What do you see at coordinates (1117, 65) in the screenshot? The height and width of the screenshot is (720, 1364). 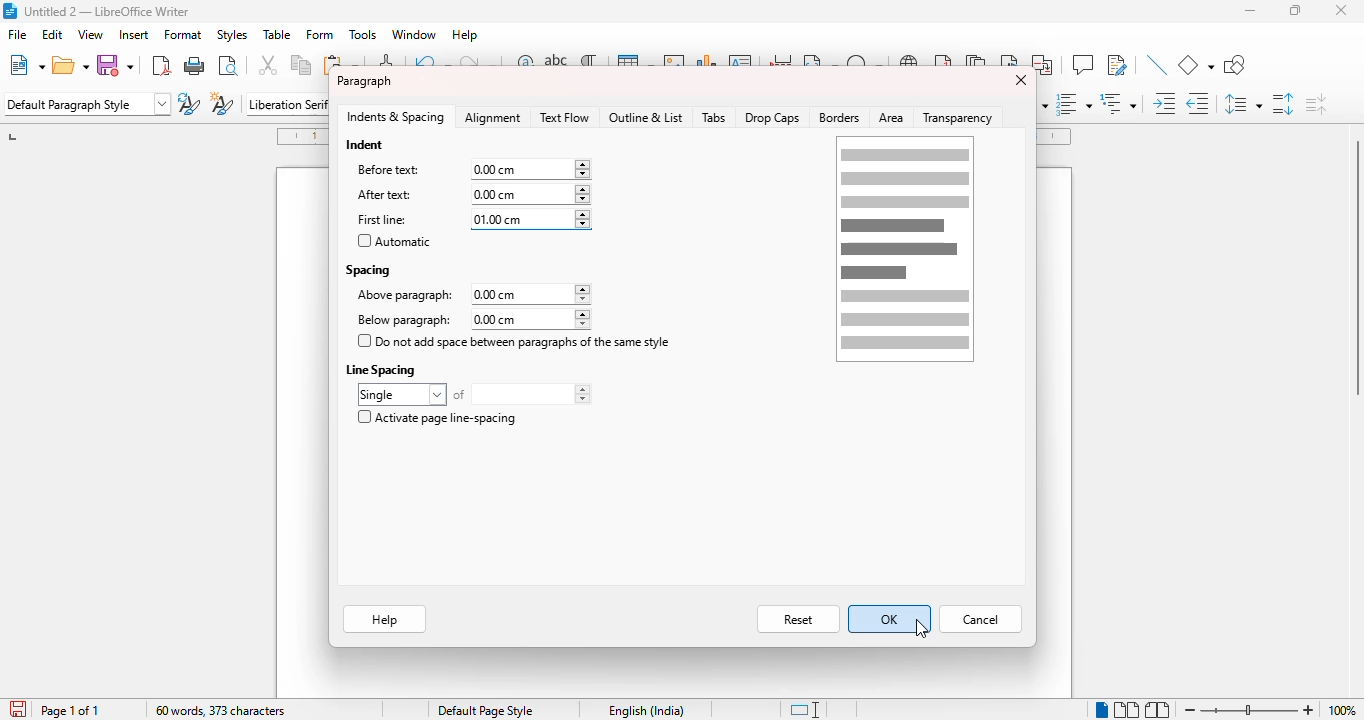 I see `show track changes functions` at bounding box center [1117, 65].